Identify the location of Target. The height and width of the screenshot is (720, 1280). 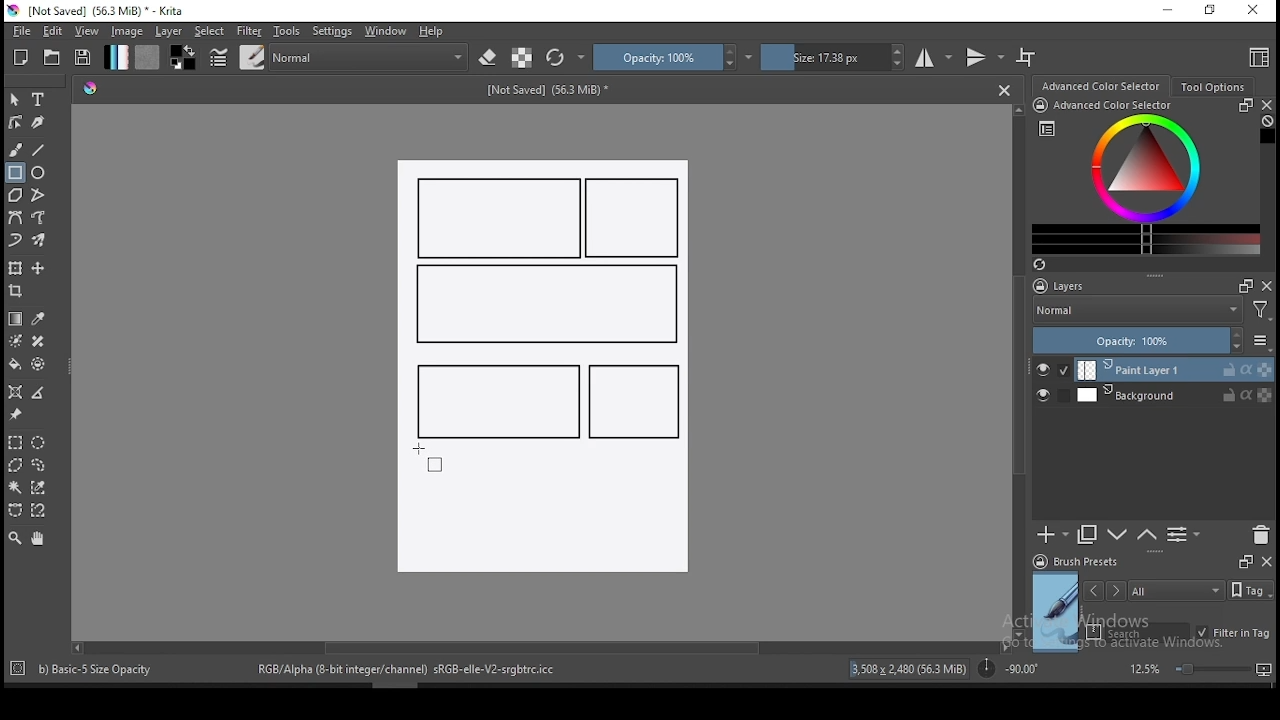
(19, 669).